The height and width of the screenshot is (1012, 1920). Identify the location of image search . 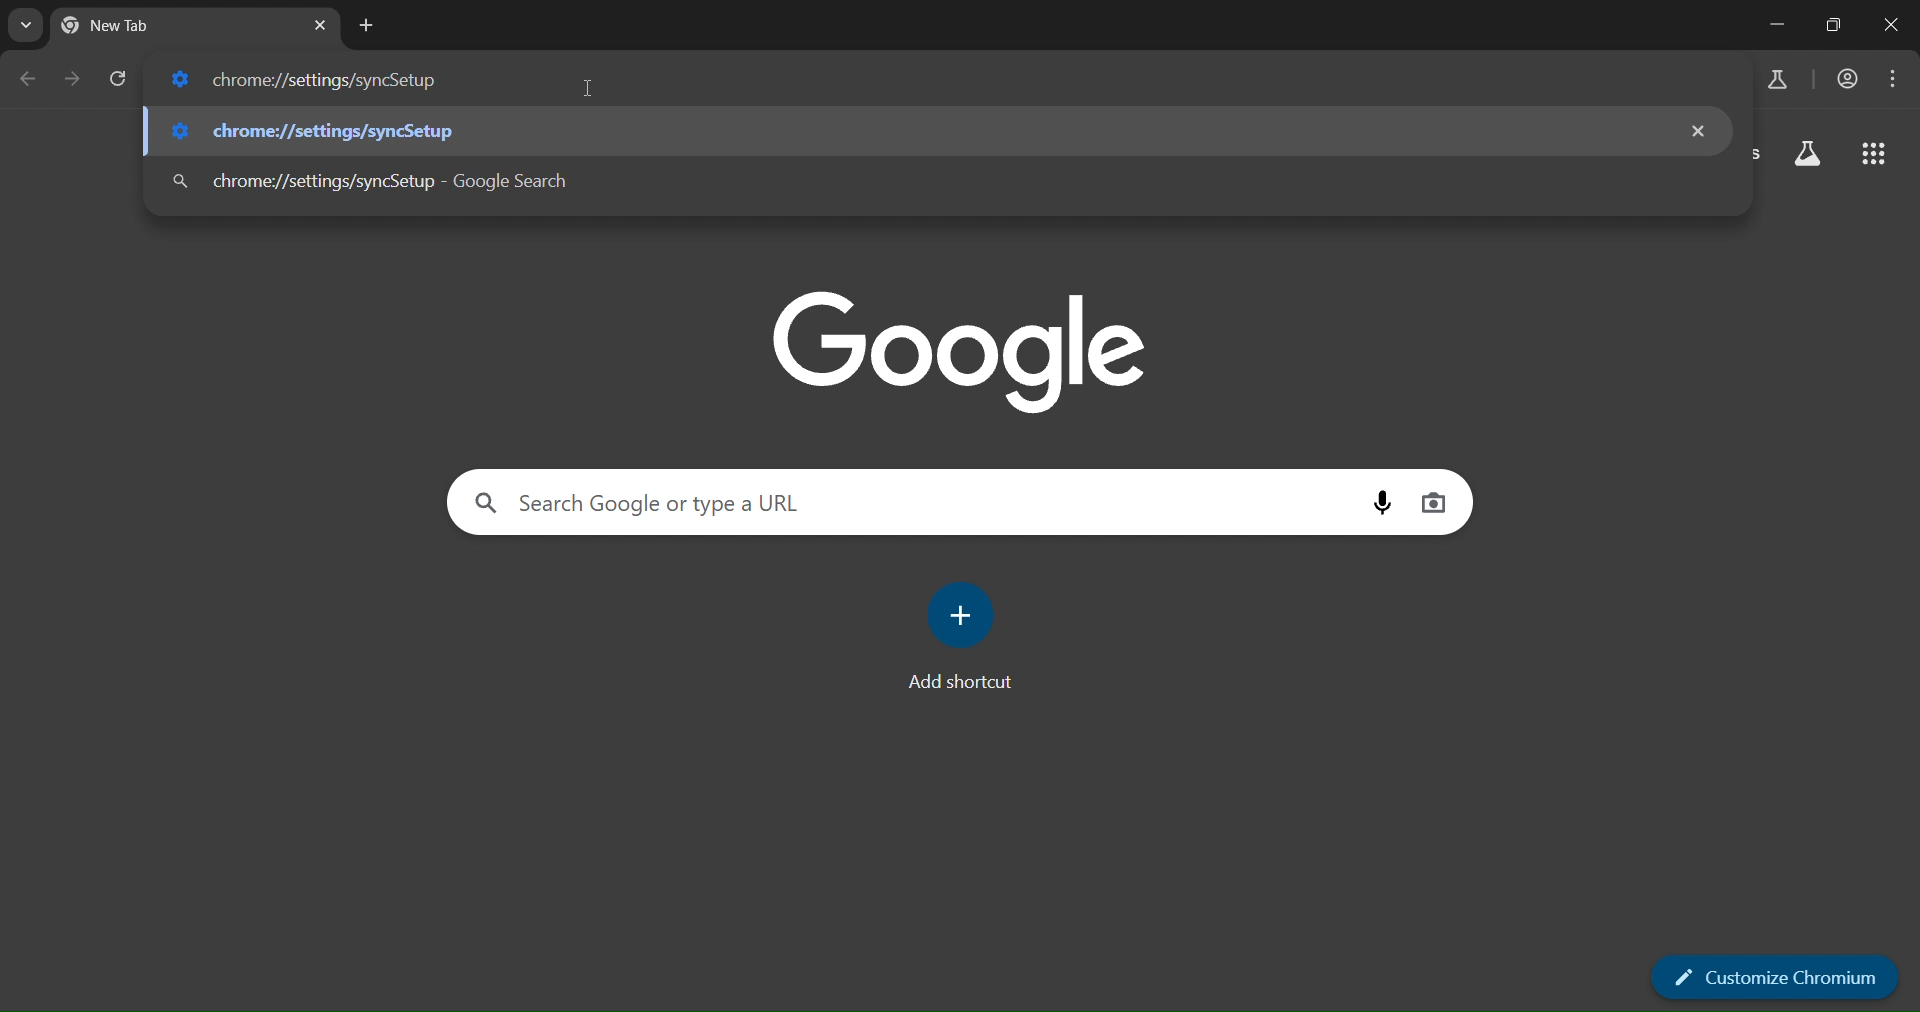
(1438, 502).